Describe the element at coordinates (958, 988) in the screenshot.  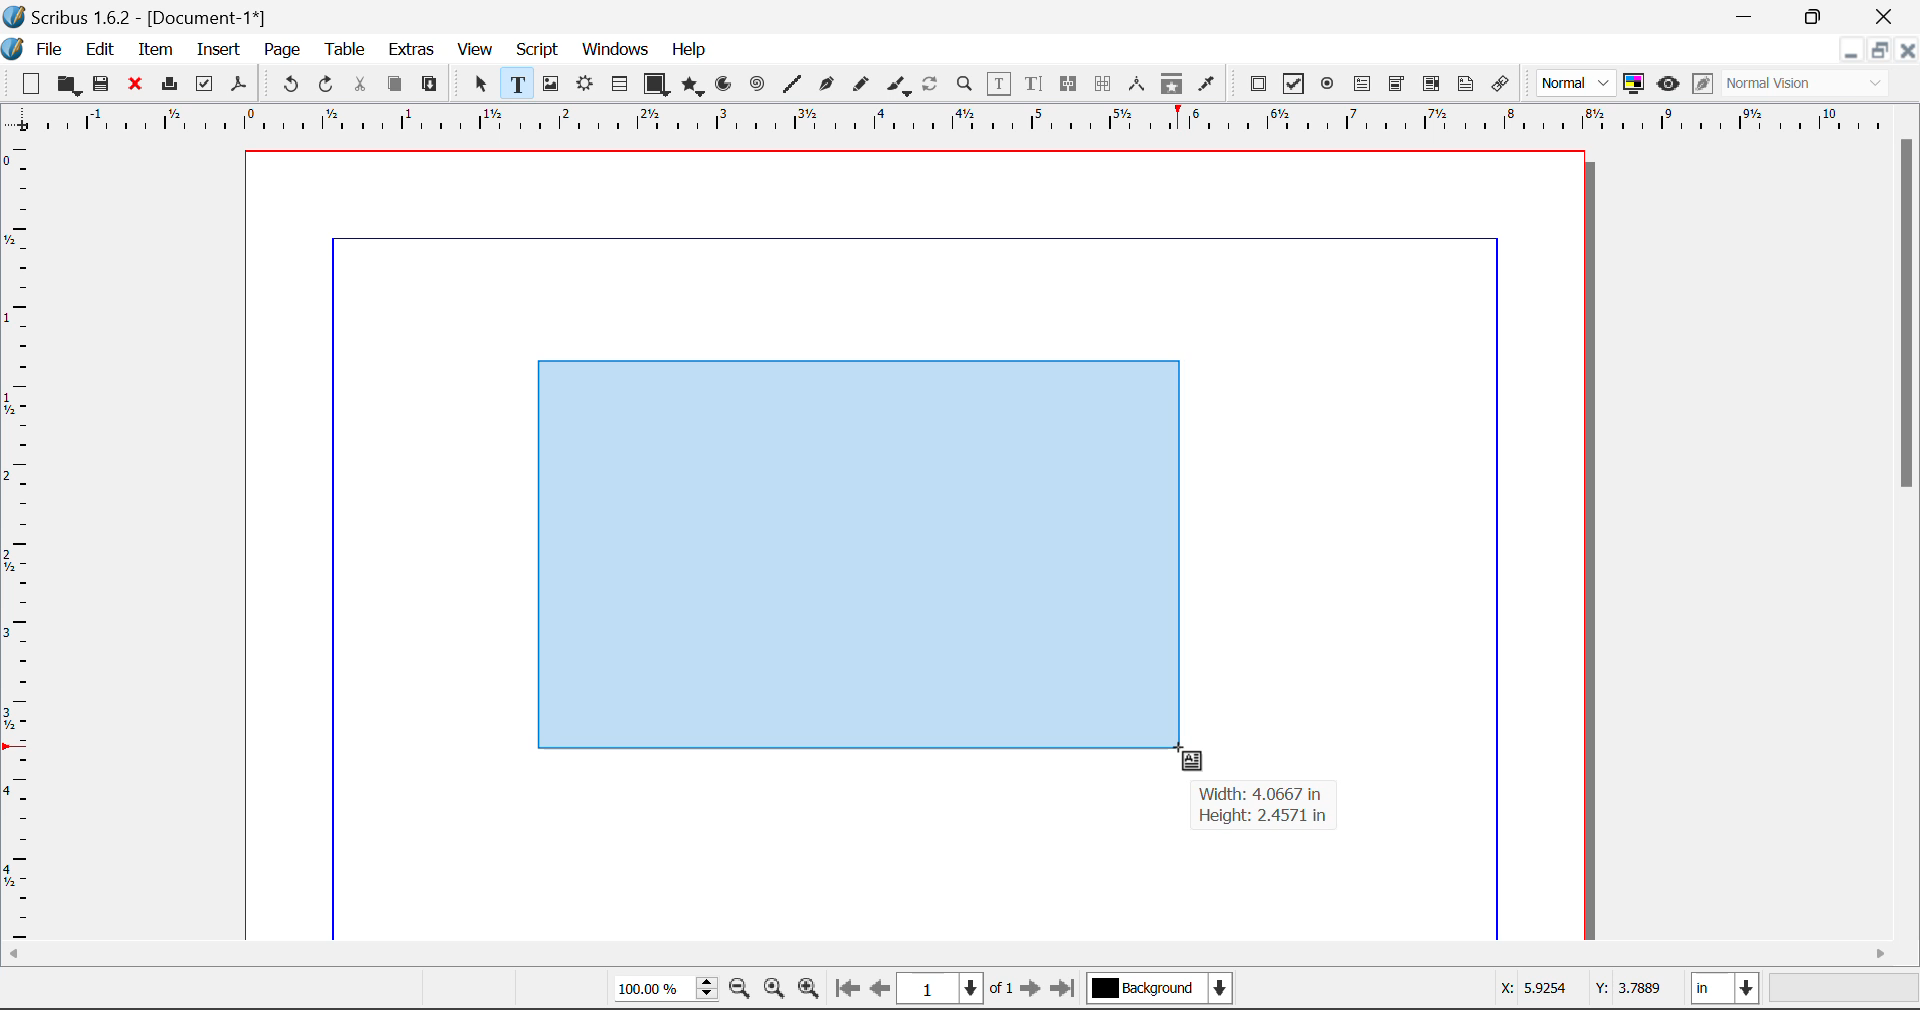
I see `Page 1 of 1` at that location.